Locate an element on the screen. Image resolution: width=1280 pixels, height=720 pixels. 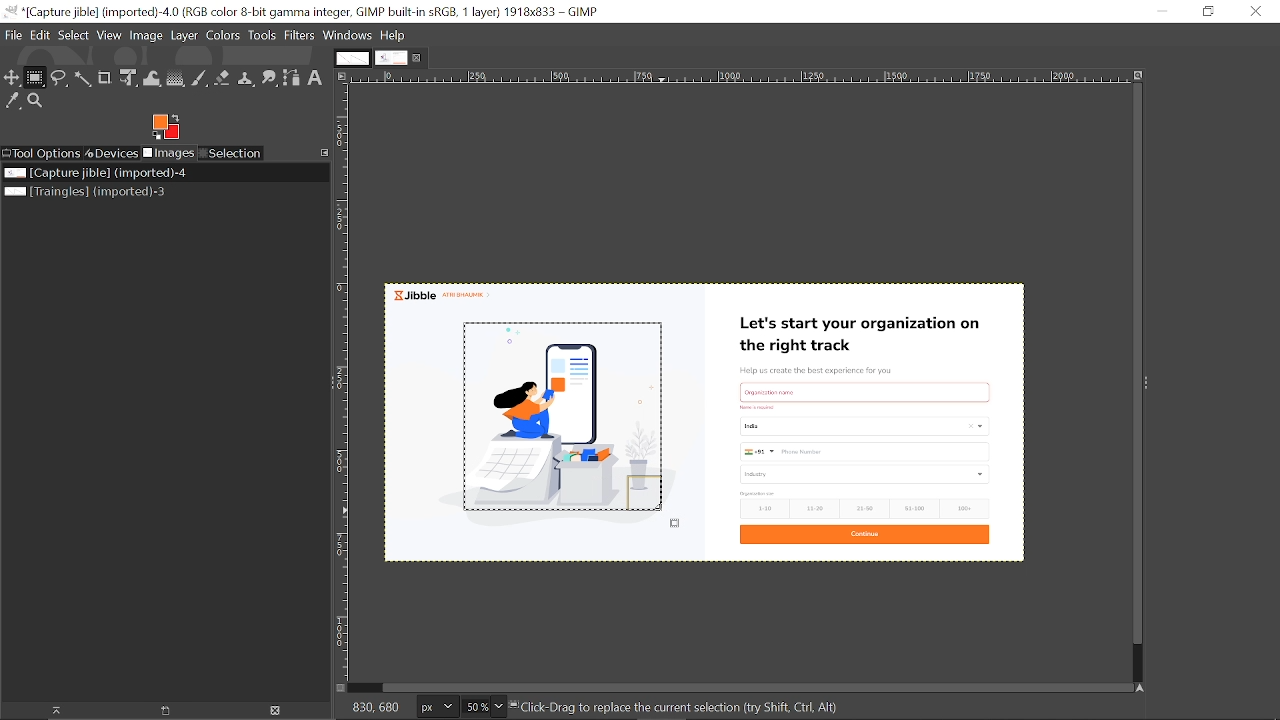
unified transform tool is located at coordinates (126, 78).